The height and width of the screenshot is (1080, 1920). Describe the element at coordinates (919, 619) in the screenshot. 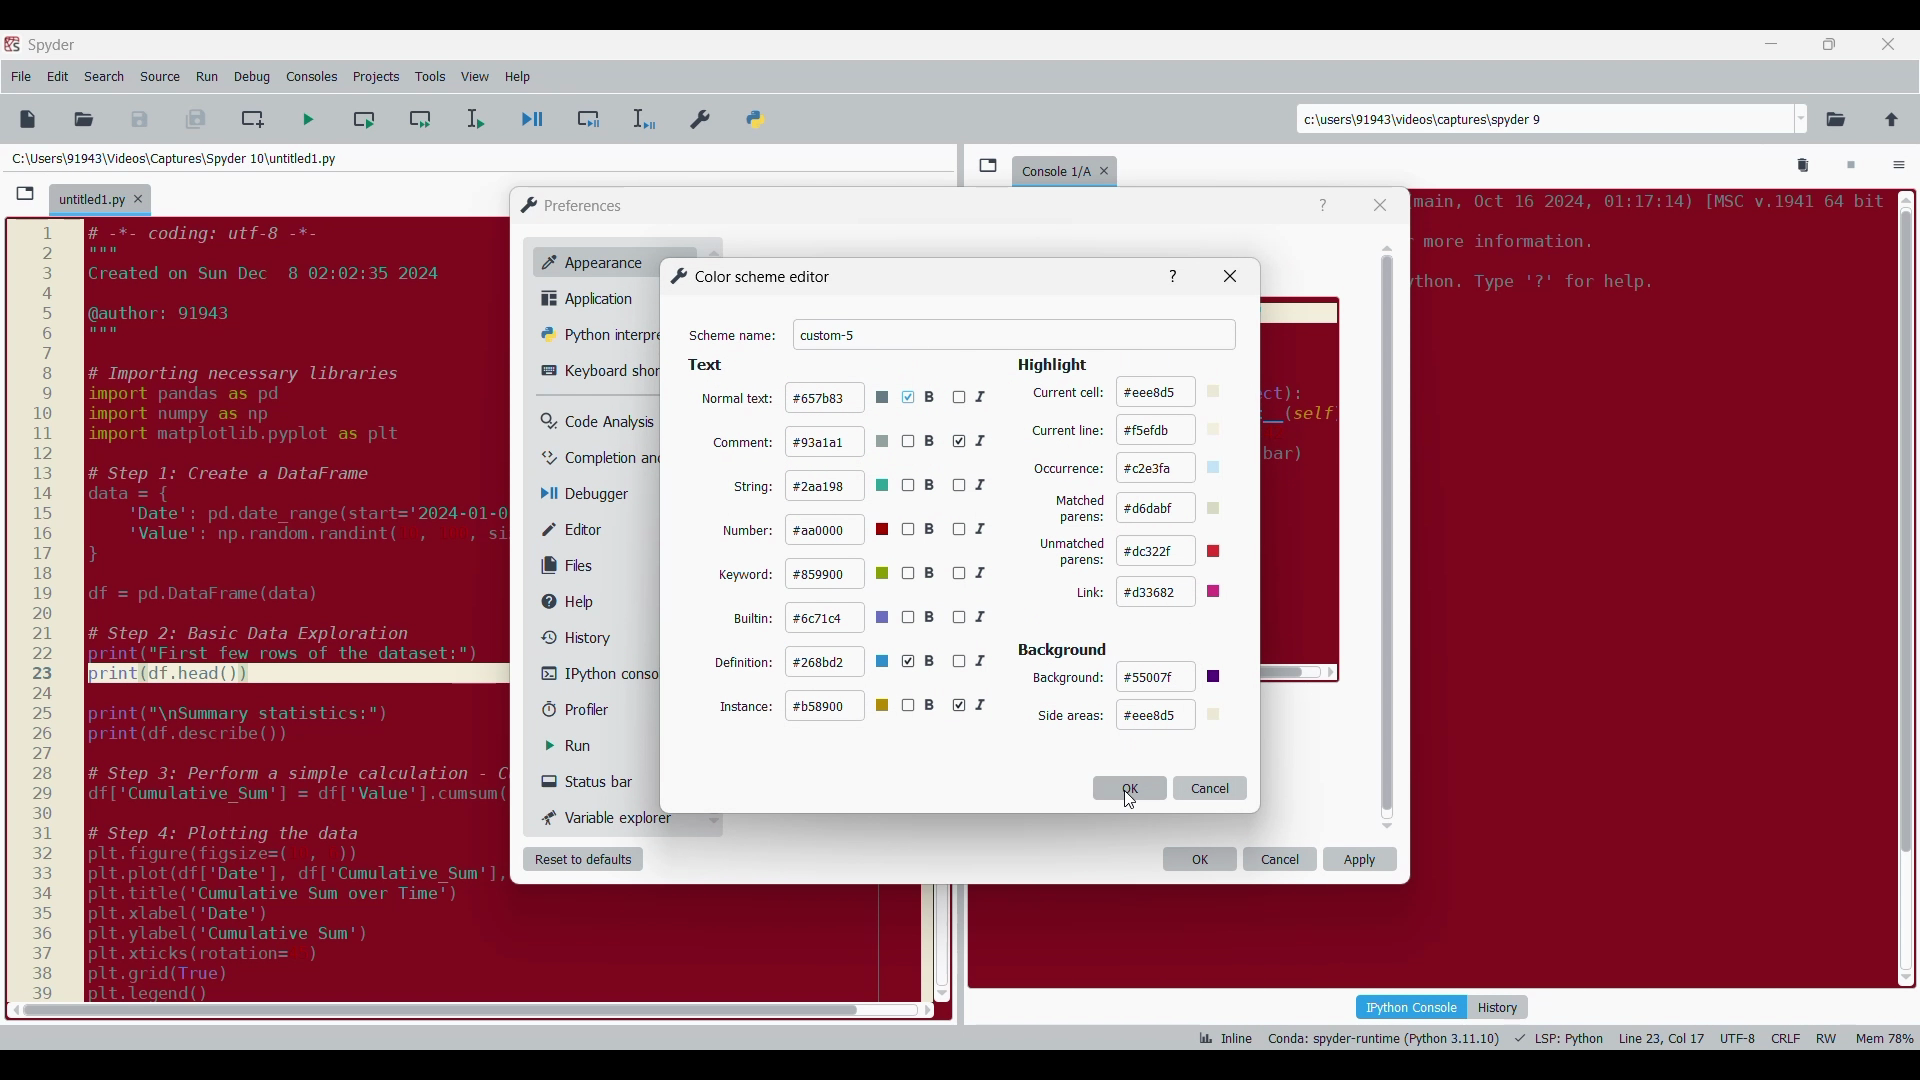

I see `B` at that location.